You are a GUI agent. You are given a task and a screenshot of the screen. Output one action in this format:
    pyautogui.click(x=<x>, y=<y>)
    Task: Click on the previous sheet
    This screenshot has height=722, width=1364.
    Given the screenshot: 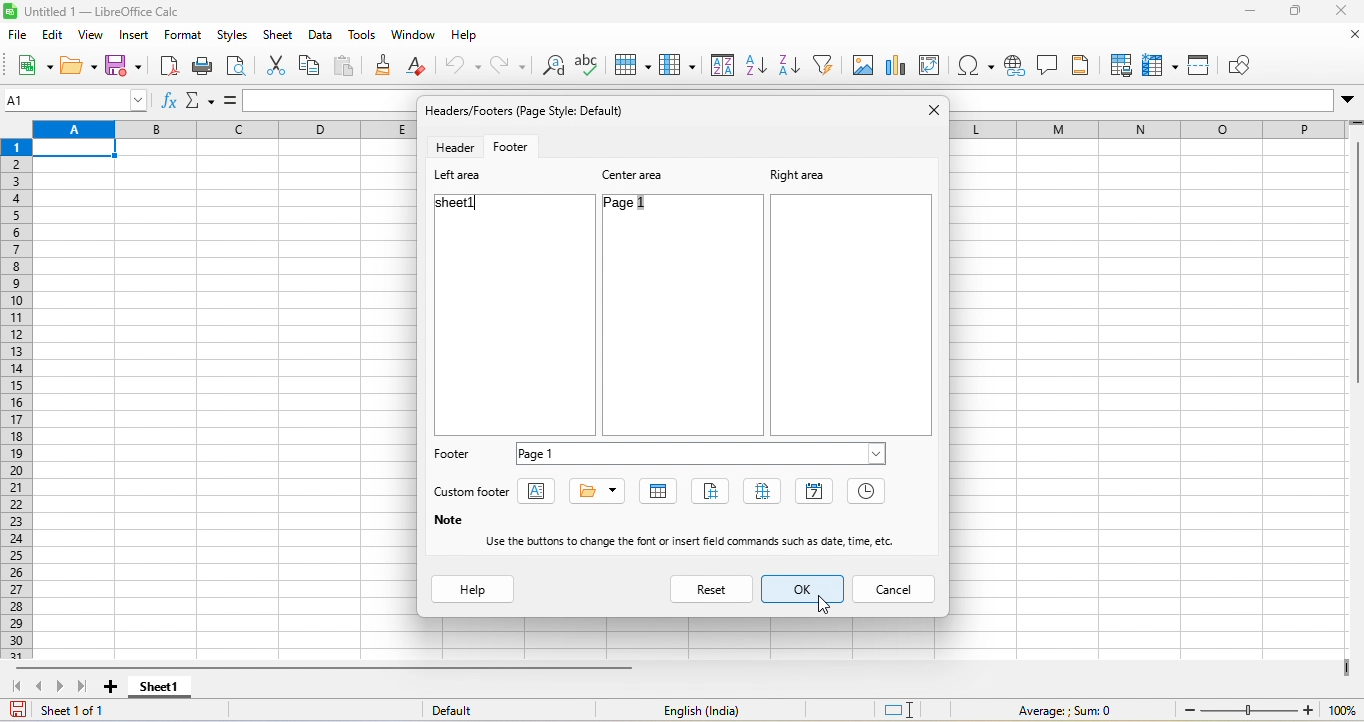 What is the action you would take?
    pyautogui.click(x=41, y=685)
    